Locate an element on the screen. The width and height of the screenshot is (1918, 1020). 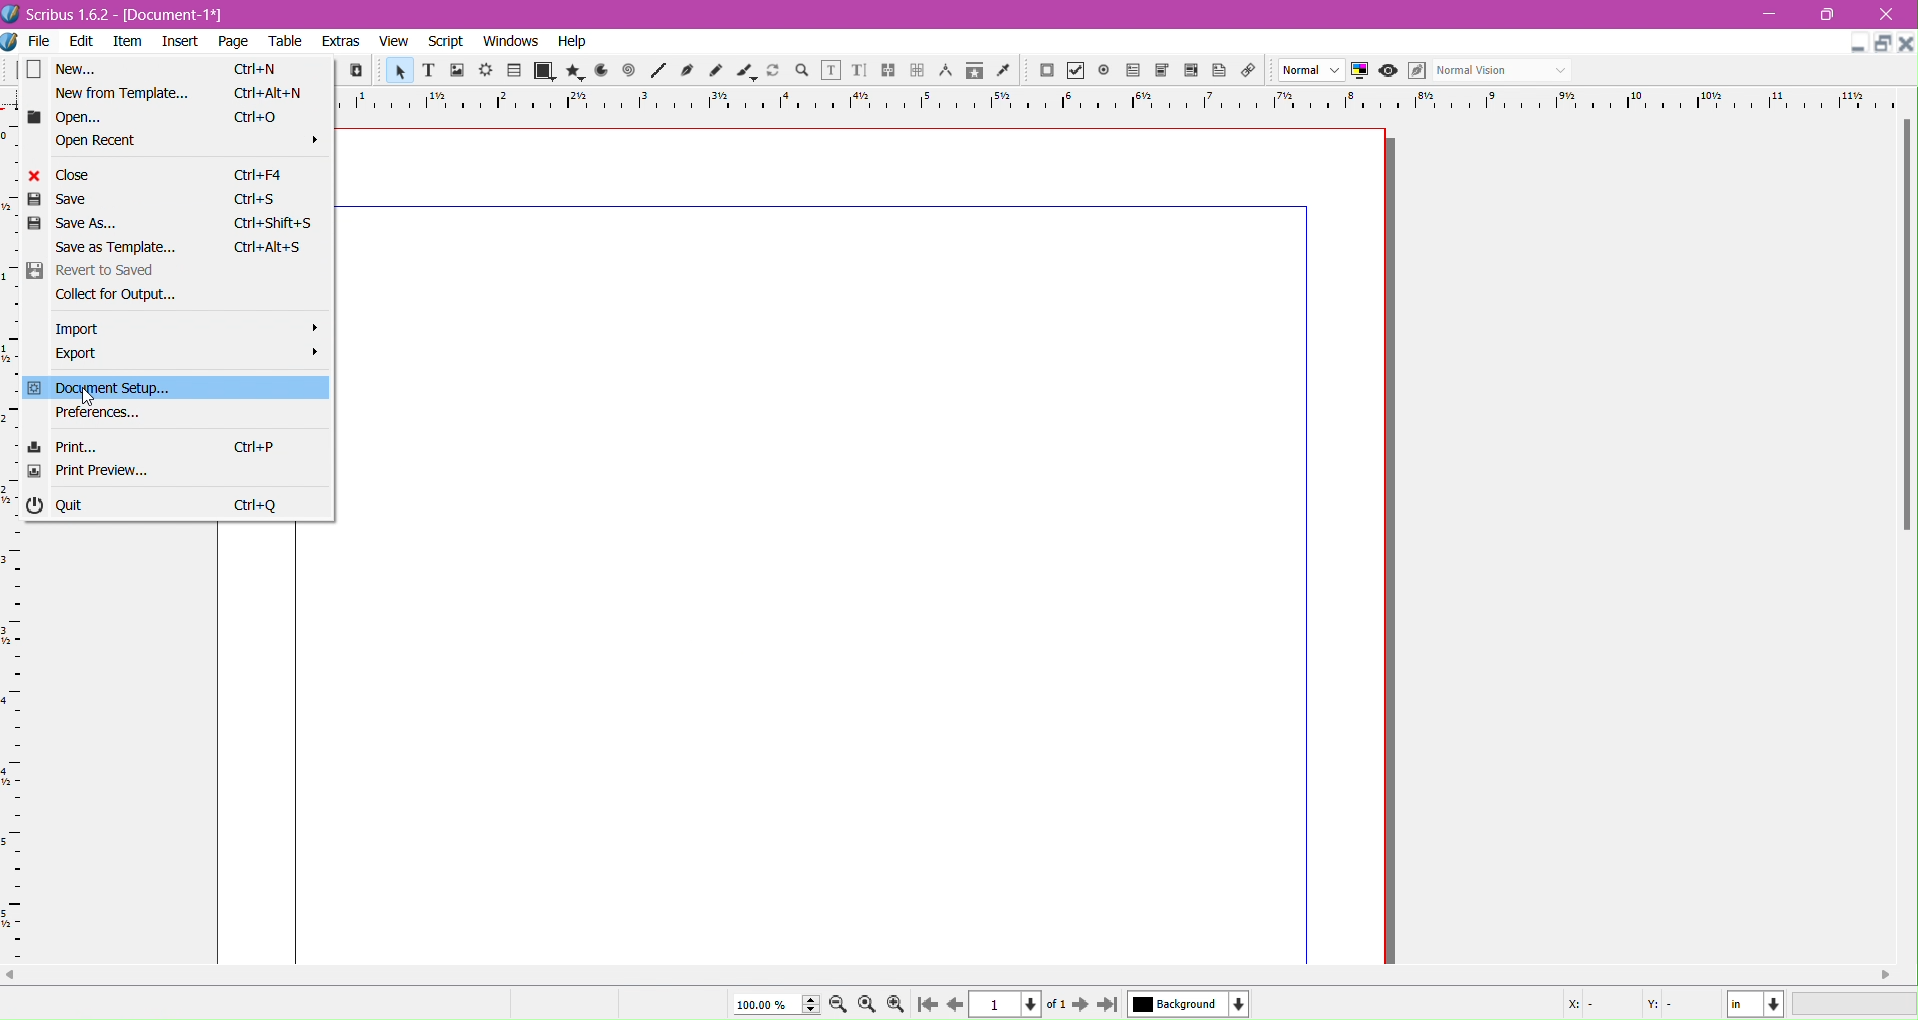
text frame is located at coordinates (427, 73).